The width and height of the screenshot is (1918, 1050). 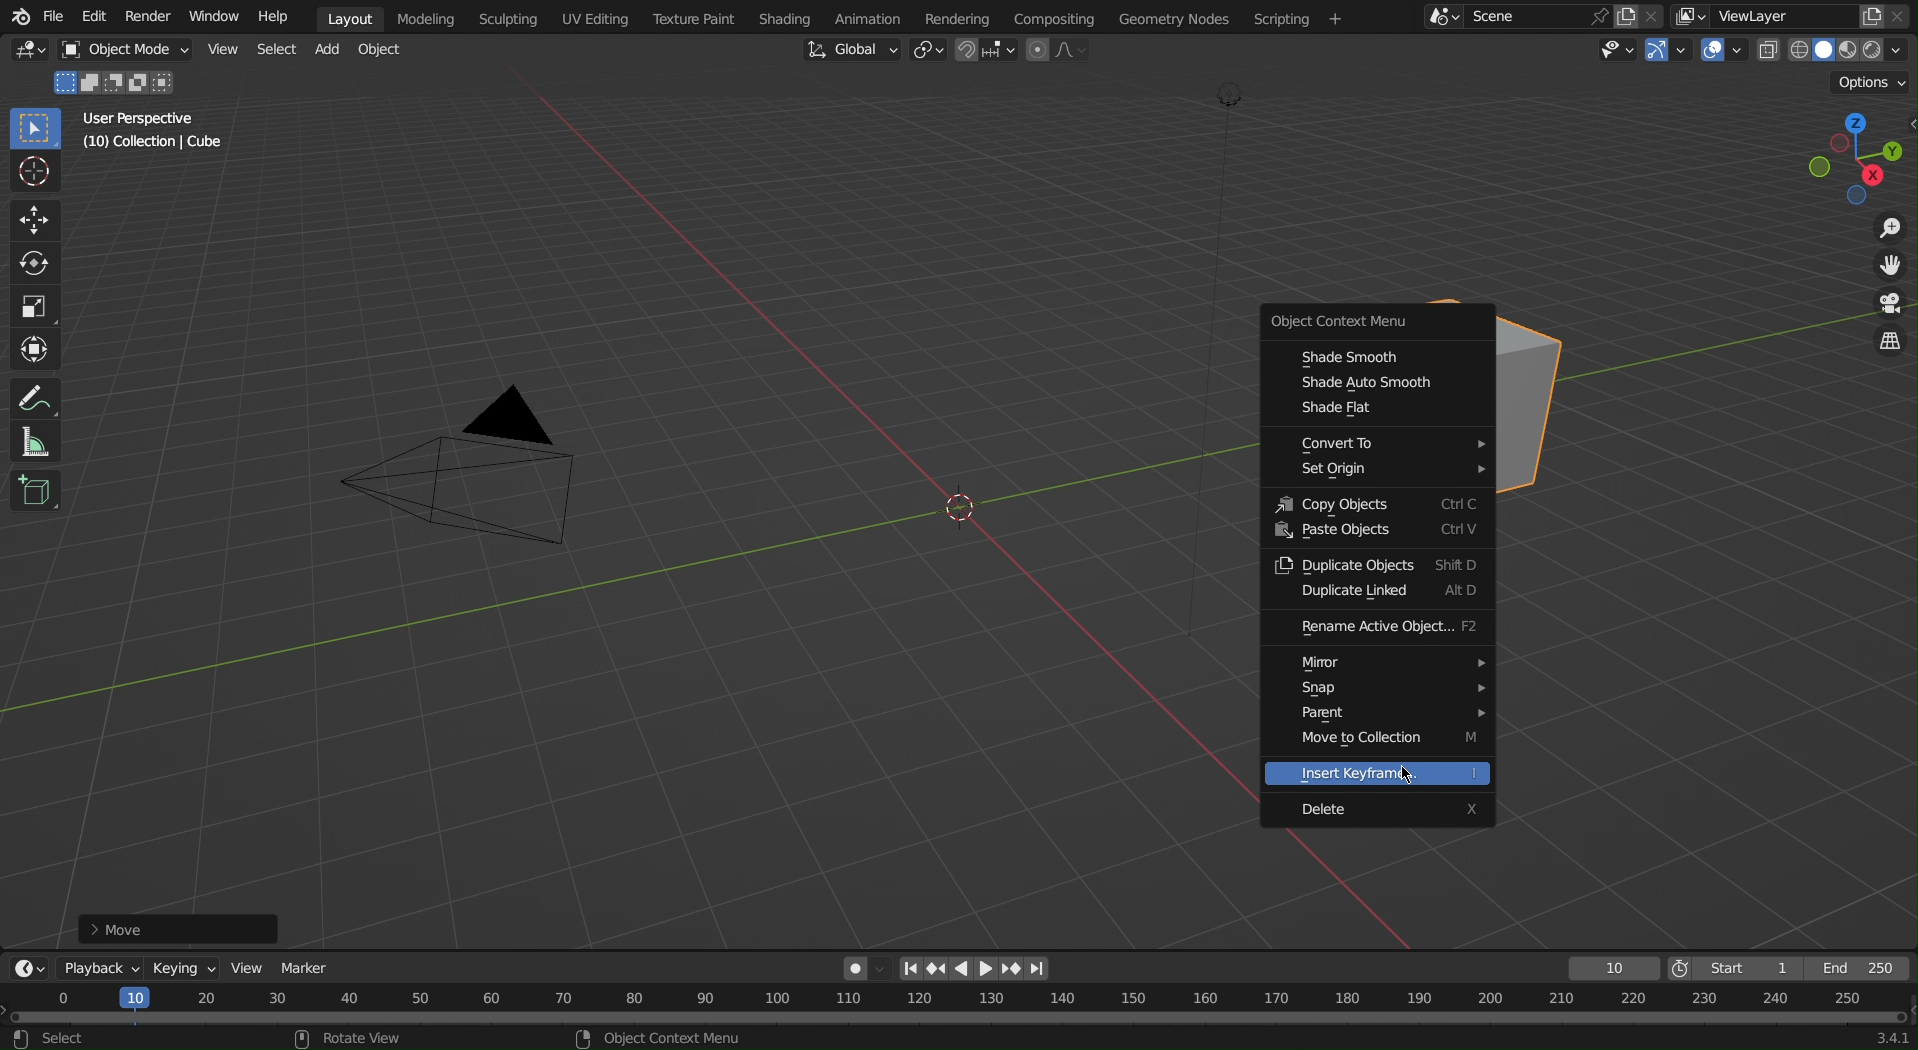 I want to click on Delete, so click(x=1380, y=812).